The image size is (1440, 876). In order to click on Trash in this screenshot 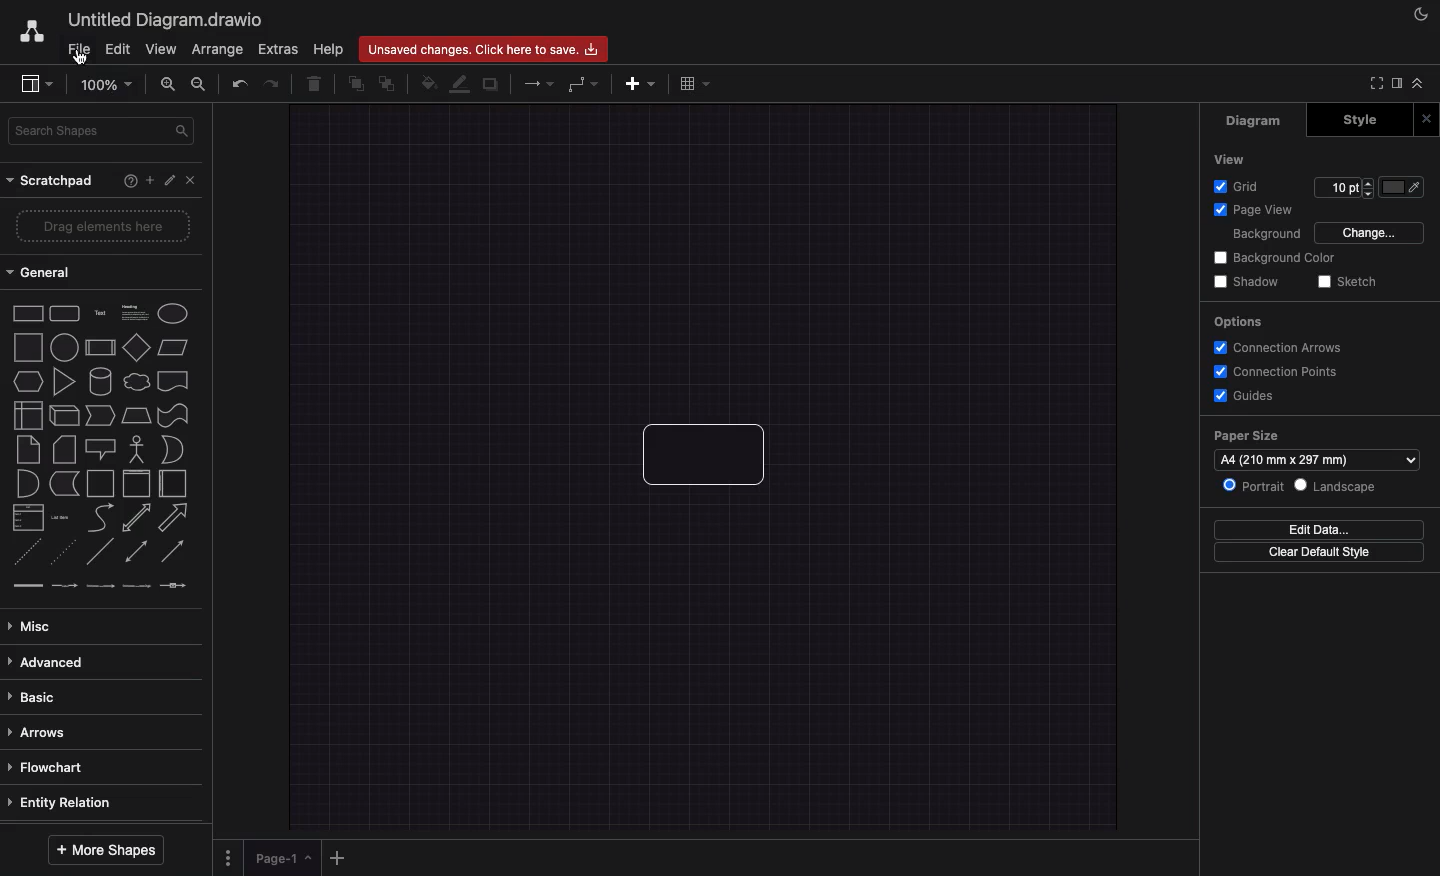, I will do `click(314, 85)`.